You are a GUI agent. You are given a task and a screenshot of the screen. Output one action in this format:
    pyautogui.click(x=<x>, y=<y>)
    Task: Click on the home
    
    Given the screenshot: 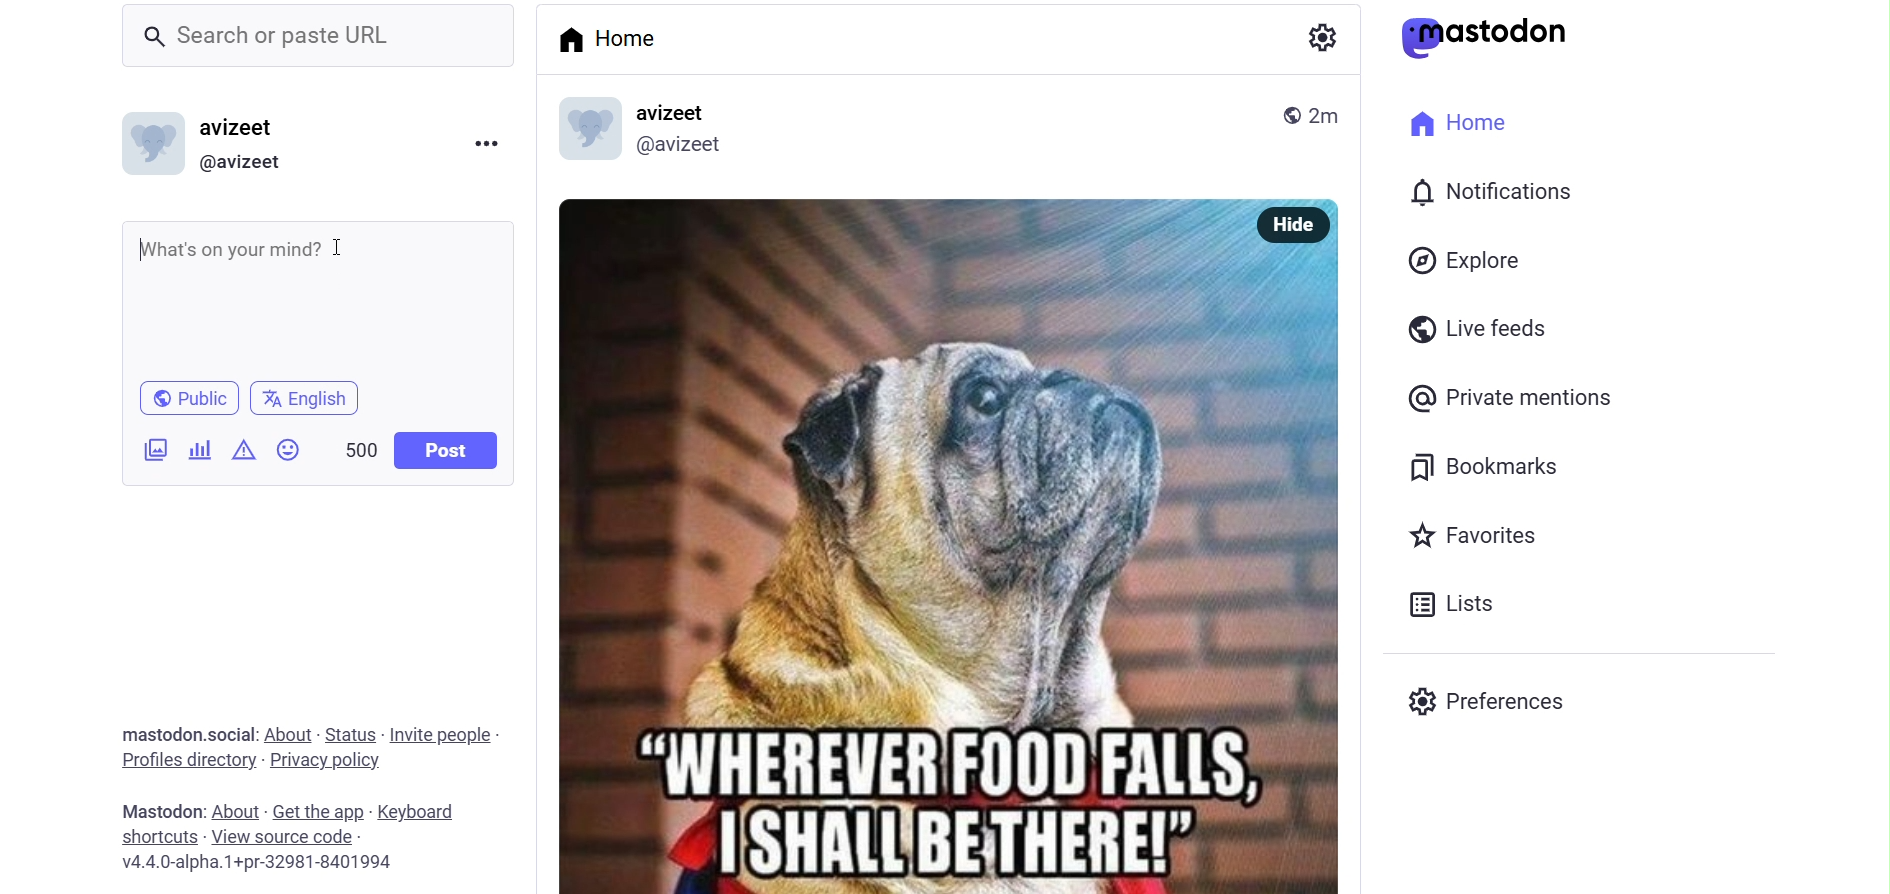 What is the action you would take?
    pyautogui.click(x=621, y=41)
    